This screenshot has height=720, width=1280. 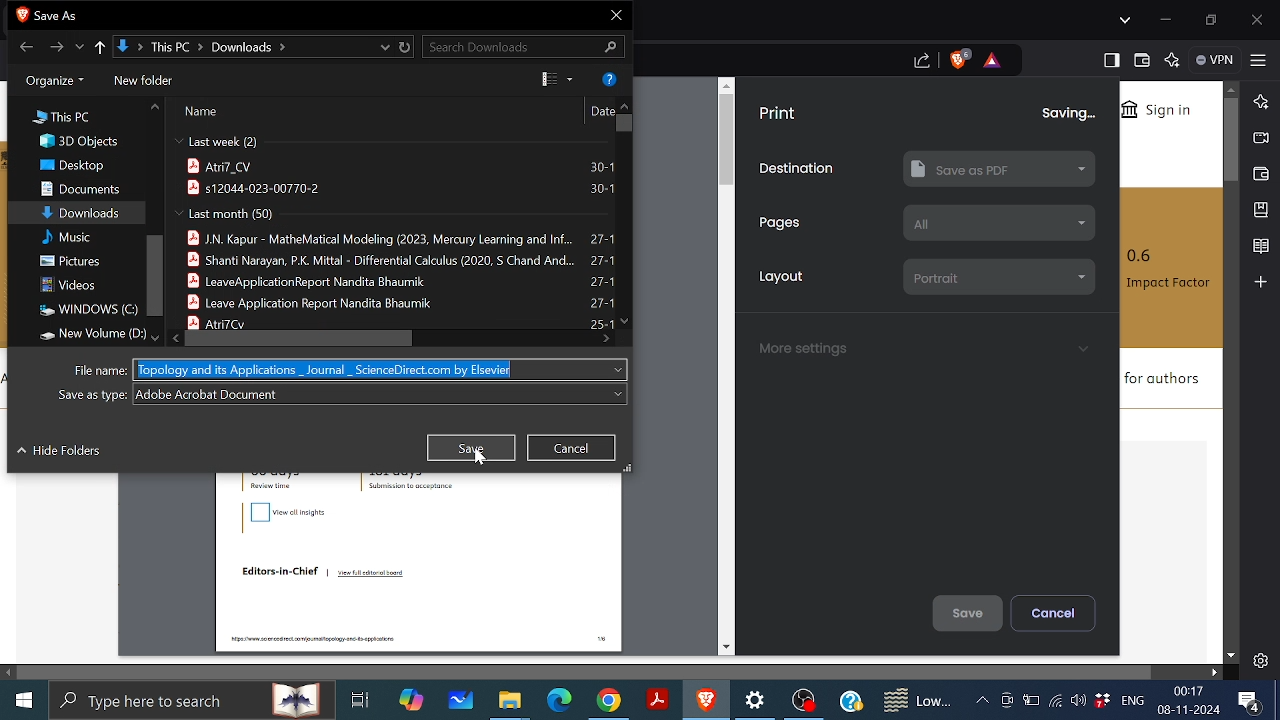 What do you see at coordinates (387, 48) in the screenshot?
I see `Previous location` at bounding box center [387, 48].